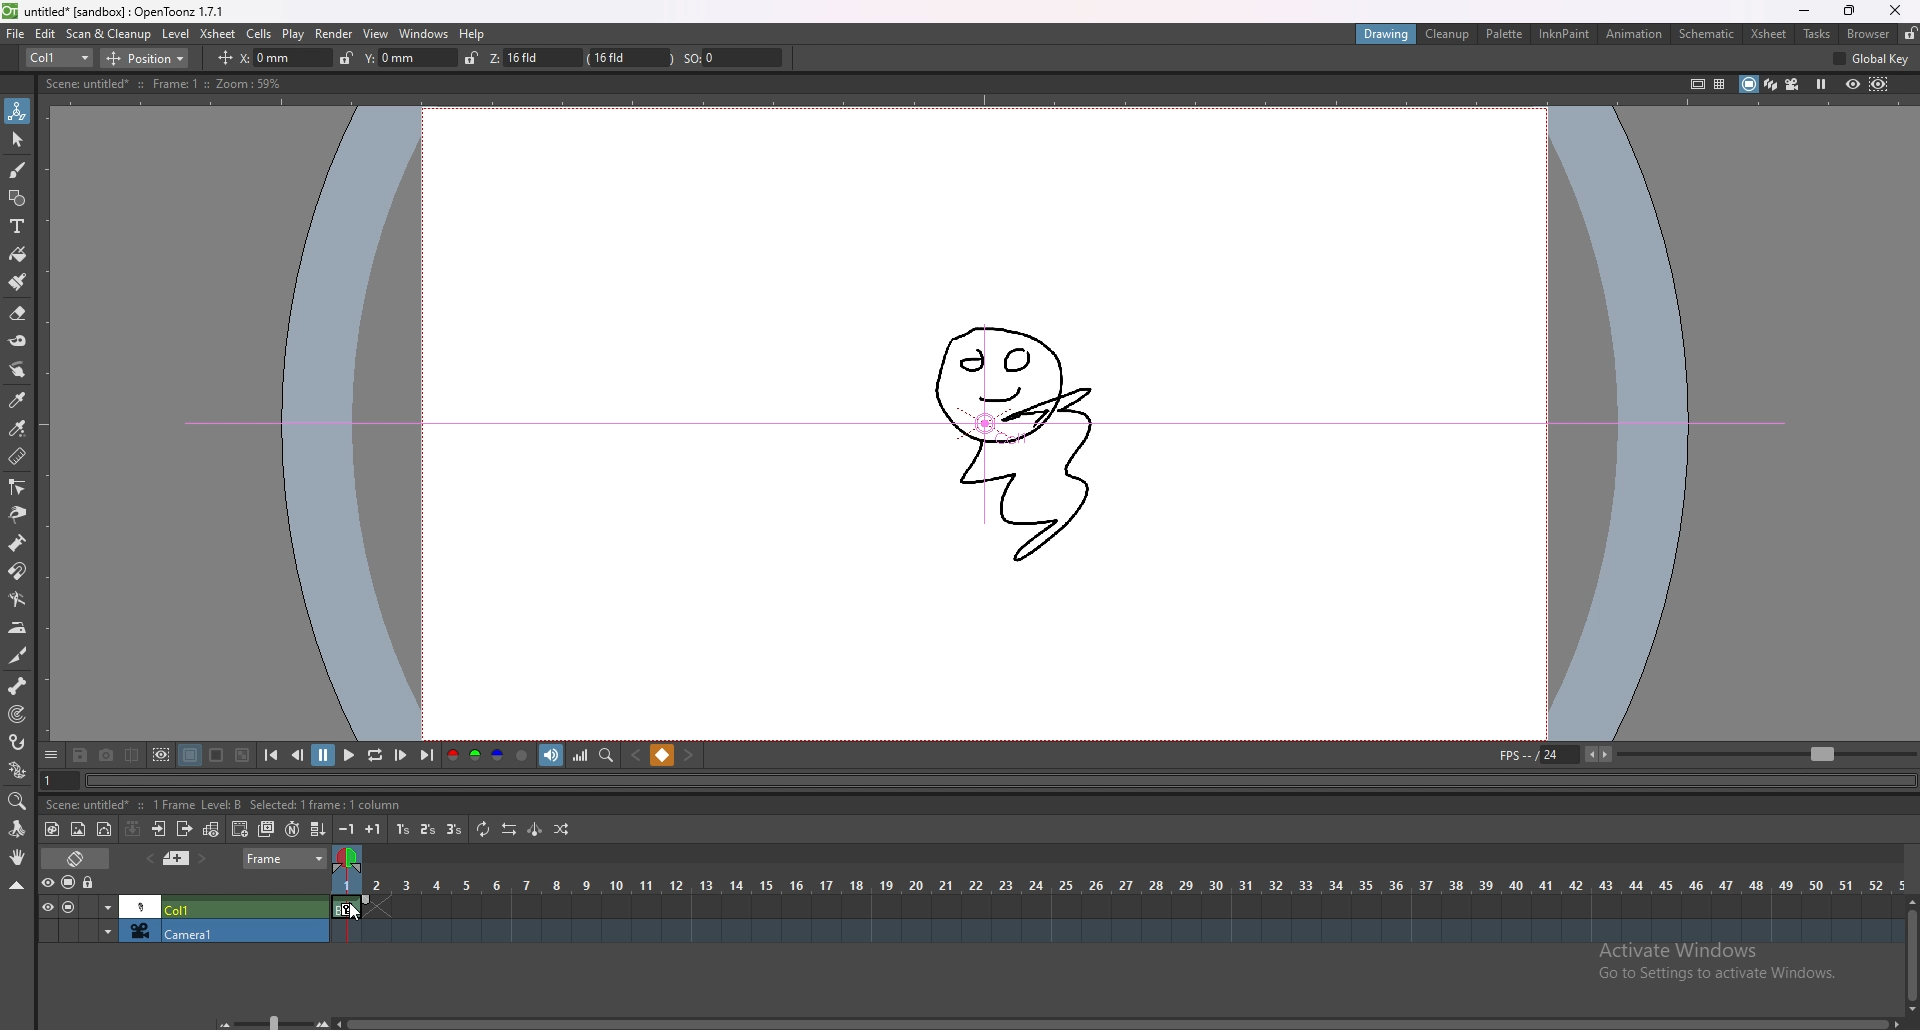  Describe the element at coordinates (534, 830) in the screenshot. I see `swing` at that location.